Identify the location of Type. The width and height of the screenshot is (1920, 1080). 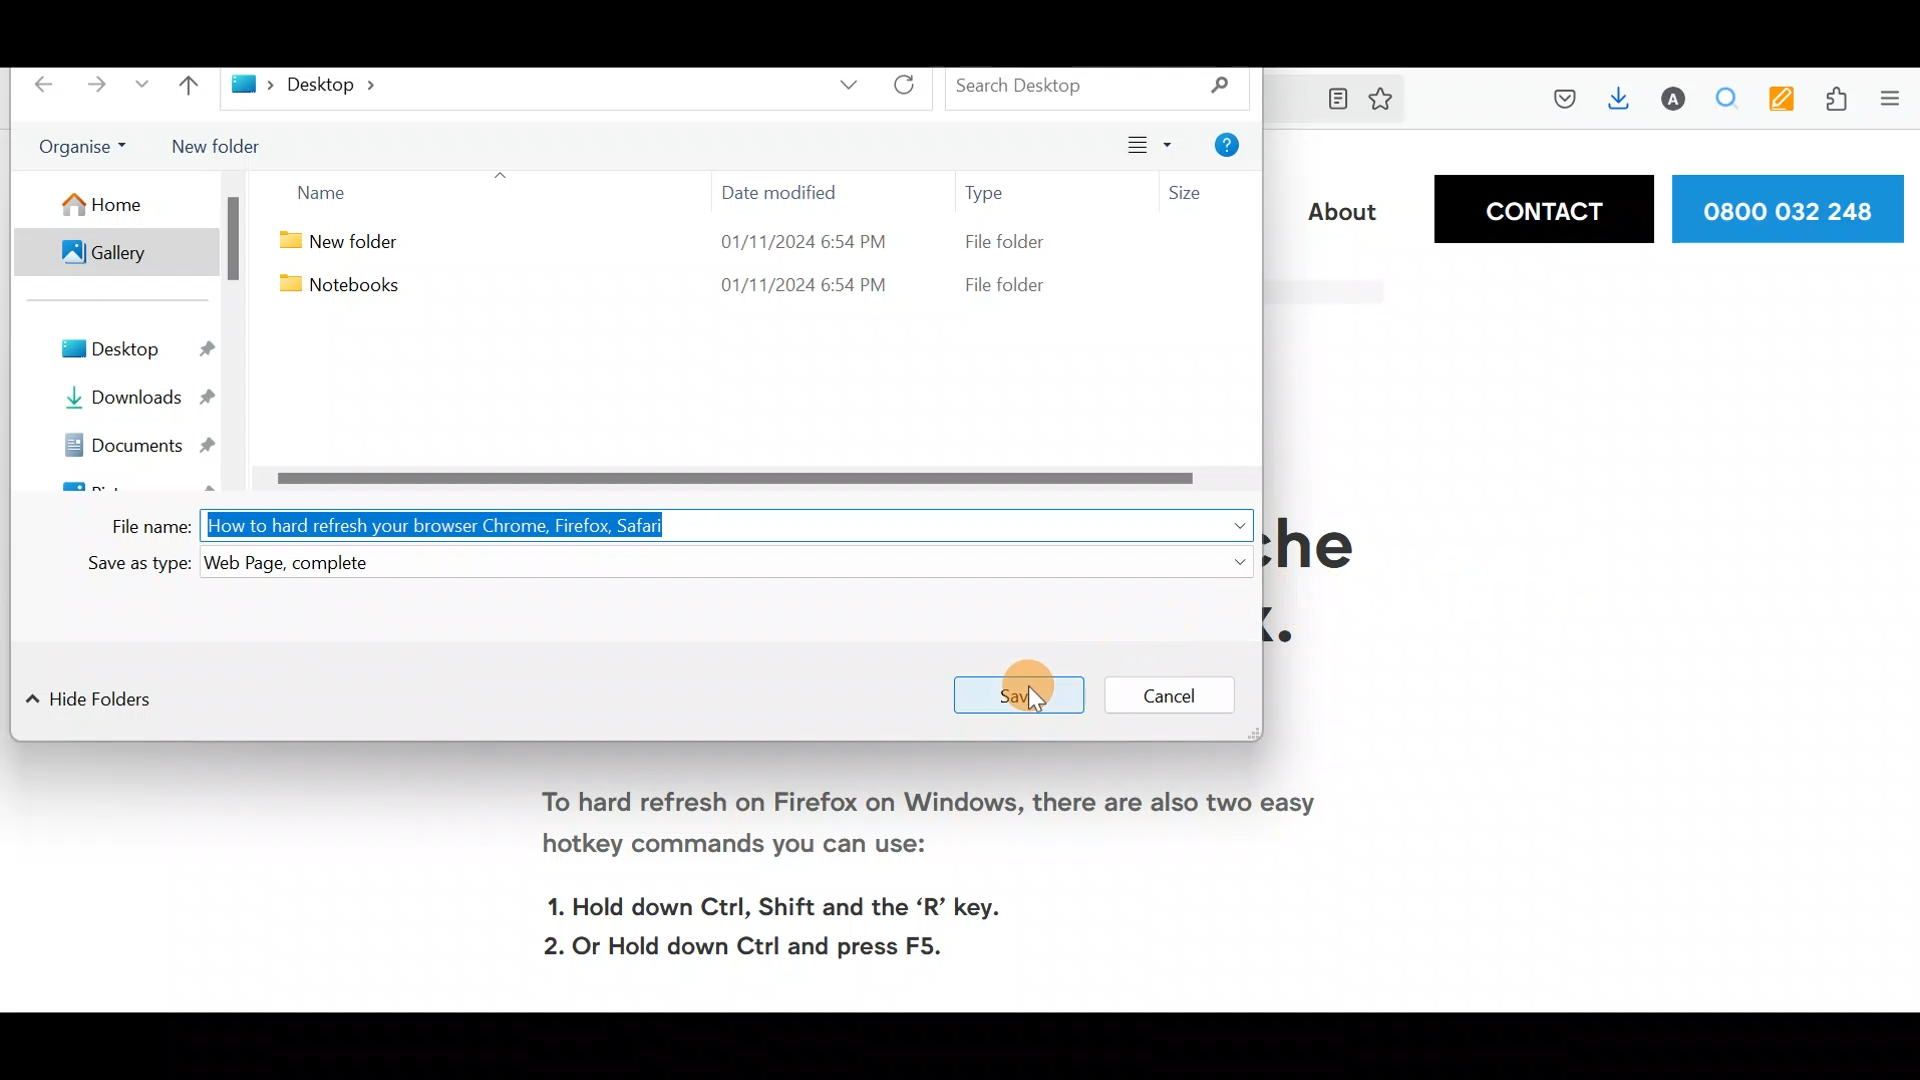
(994, 197).